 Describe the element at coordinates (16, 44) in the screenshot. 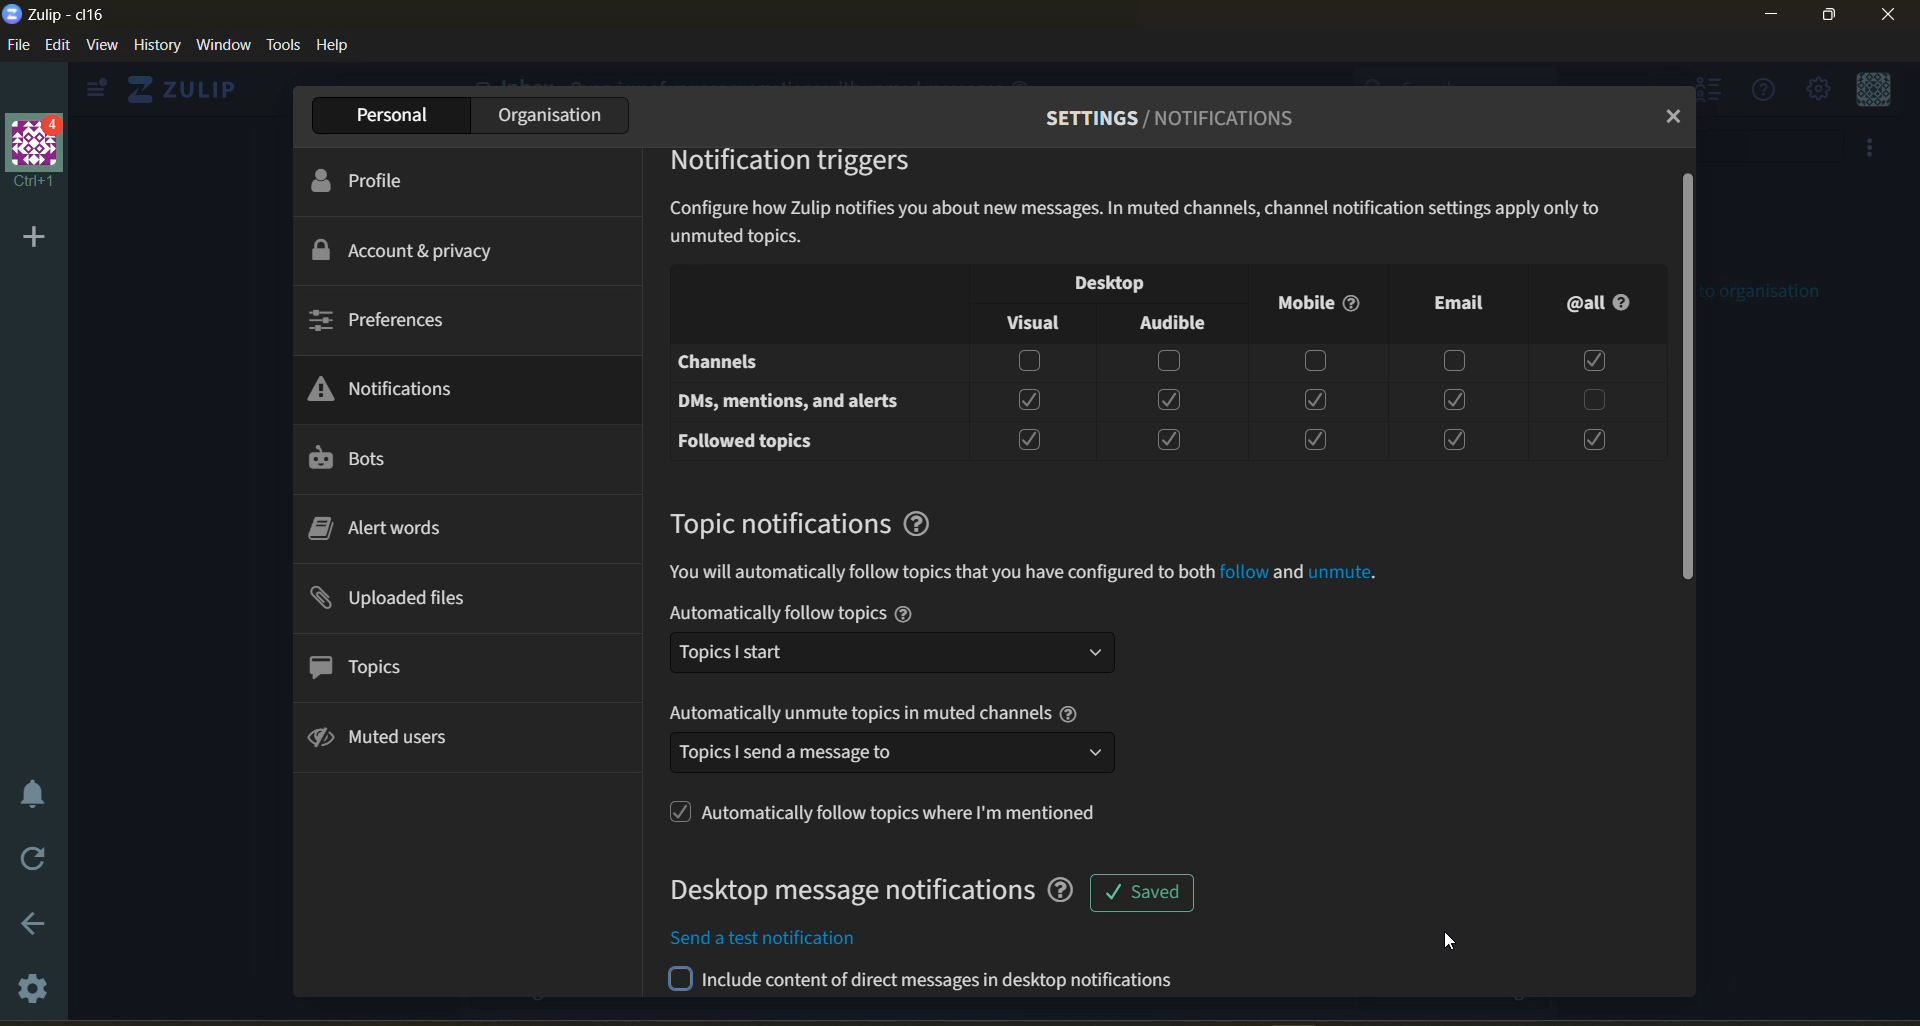

I see `file` at that location.